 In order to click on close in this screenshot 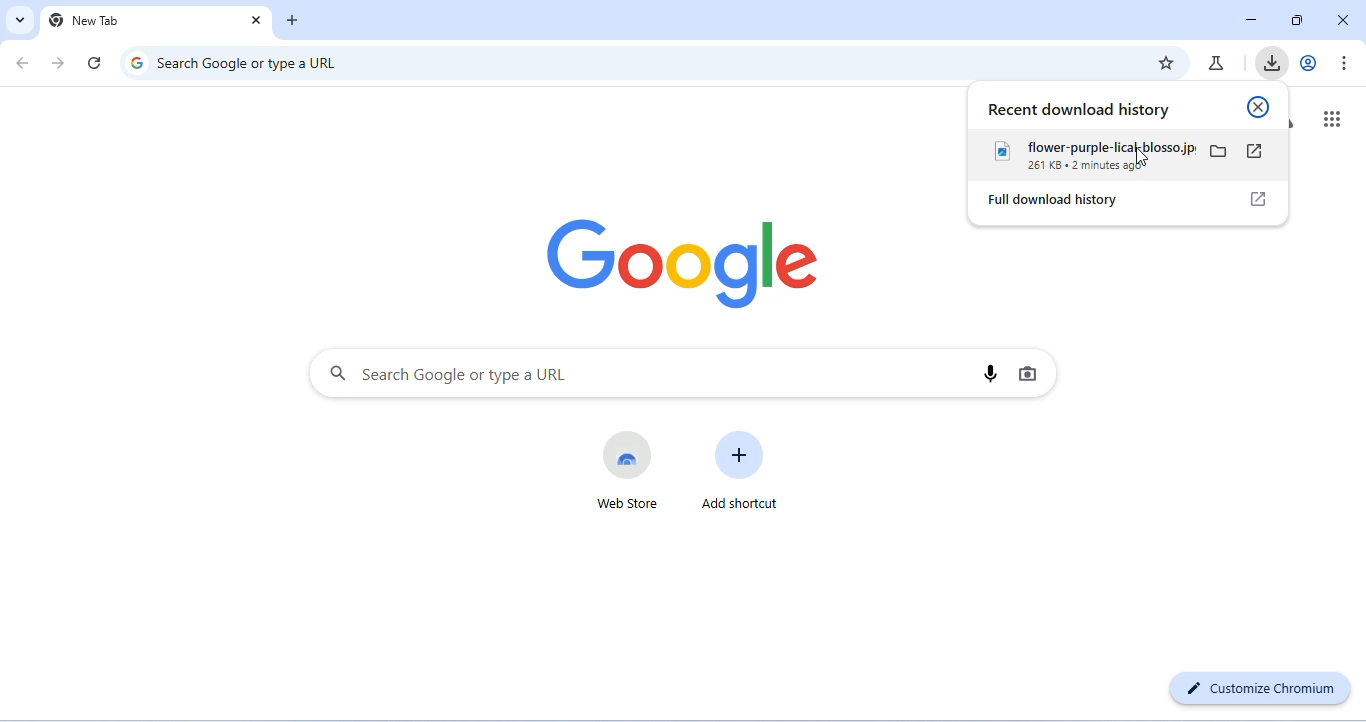, I will do `click(255, 20)`.